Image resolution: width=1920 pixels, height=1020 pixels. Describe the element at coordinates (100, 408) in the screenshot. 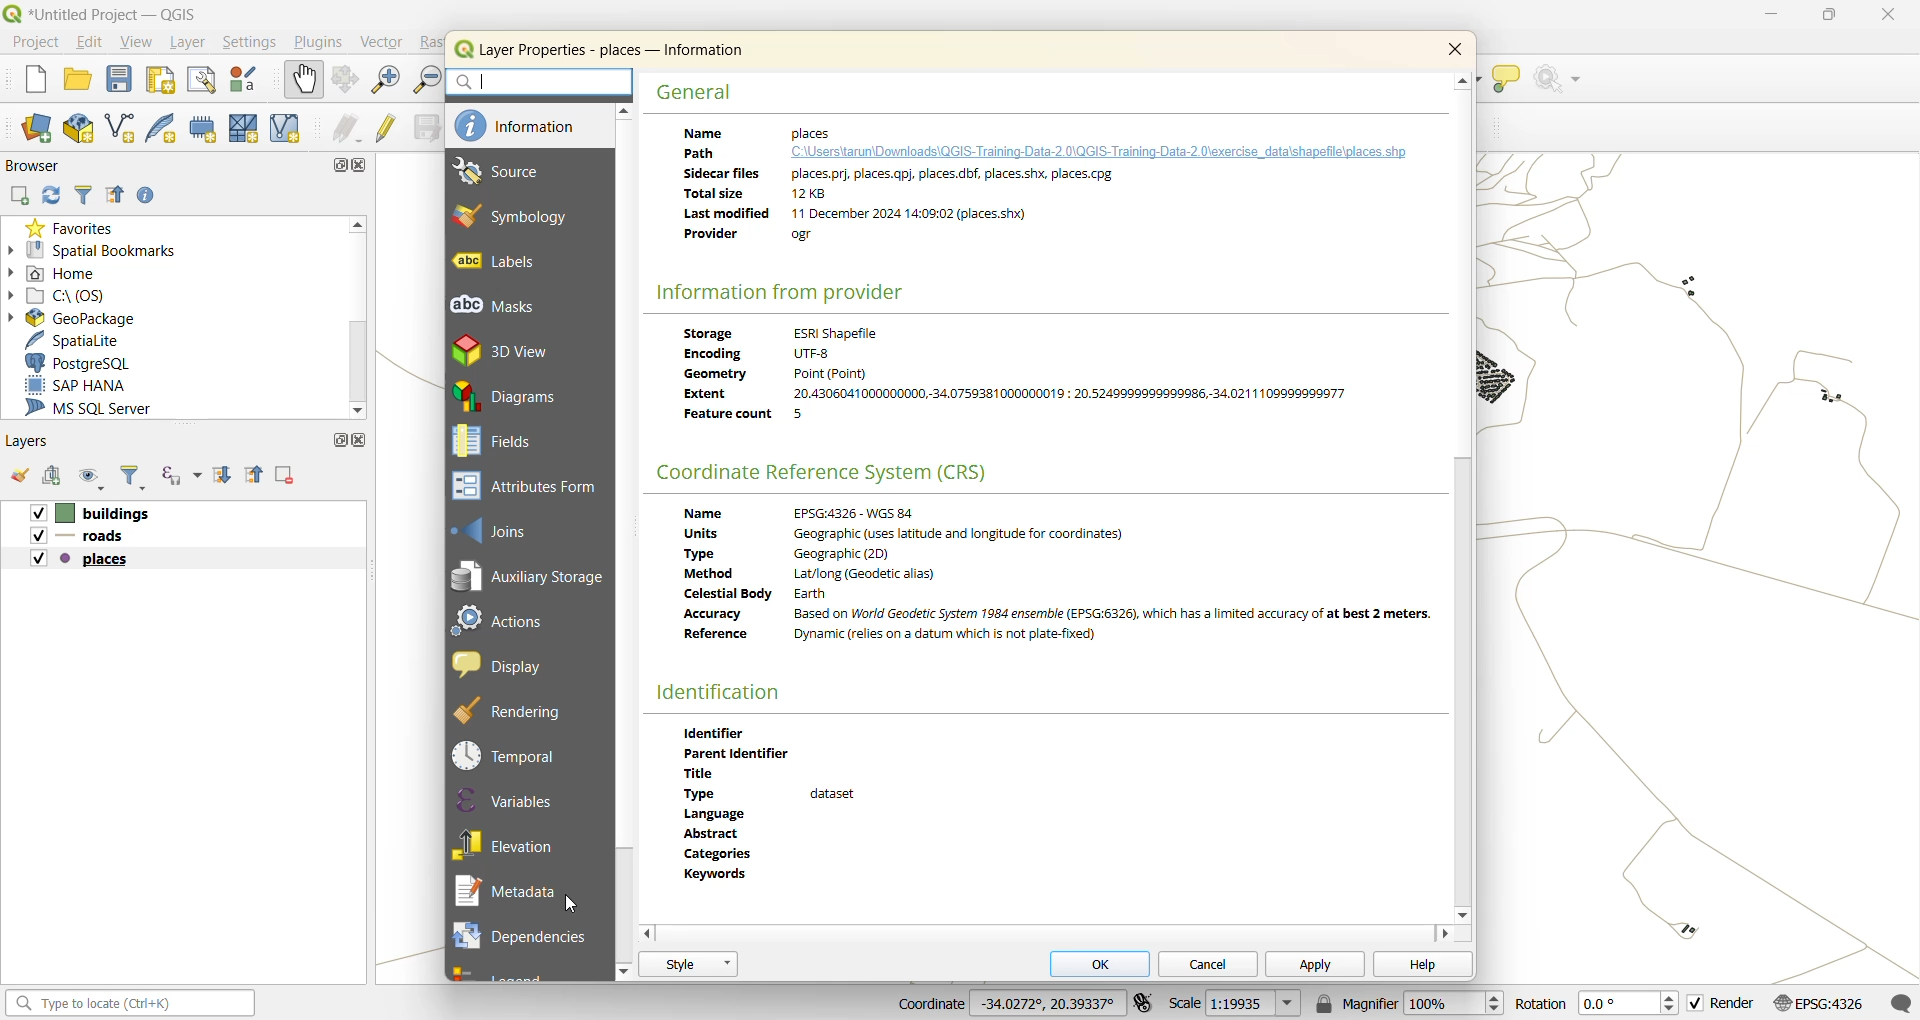

I see `ms sql server` at that location.